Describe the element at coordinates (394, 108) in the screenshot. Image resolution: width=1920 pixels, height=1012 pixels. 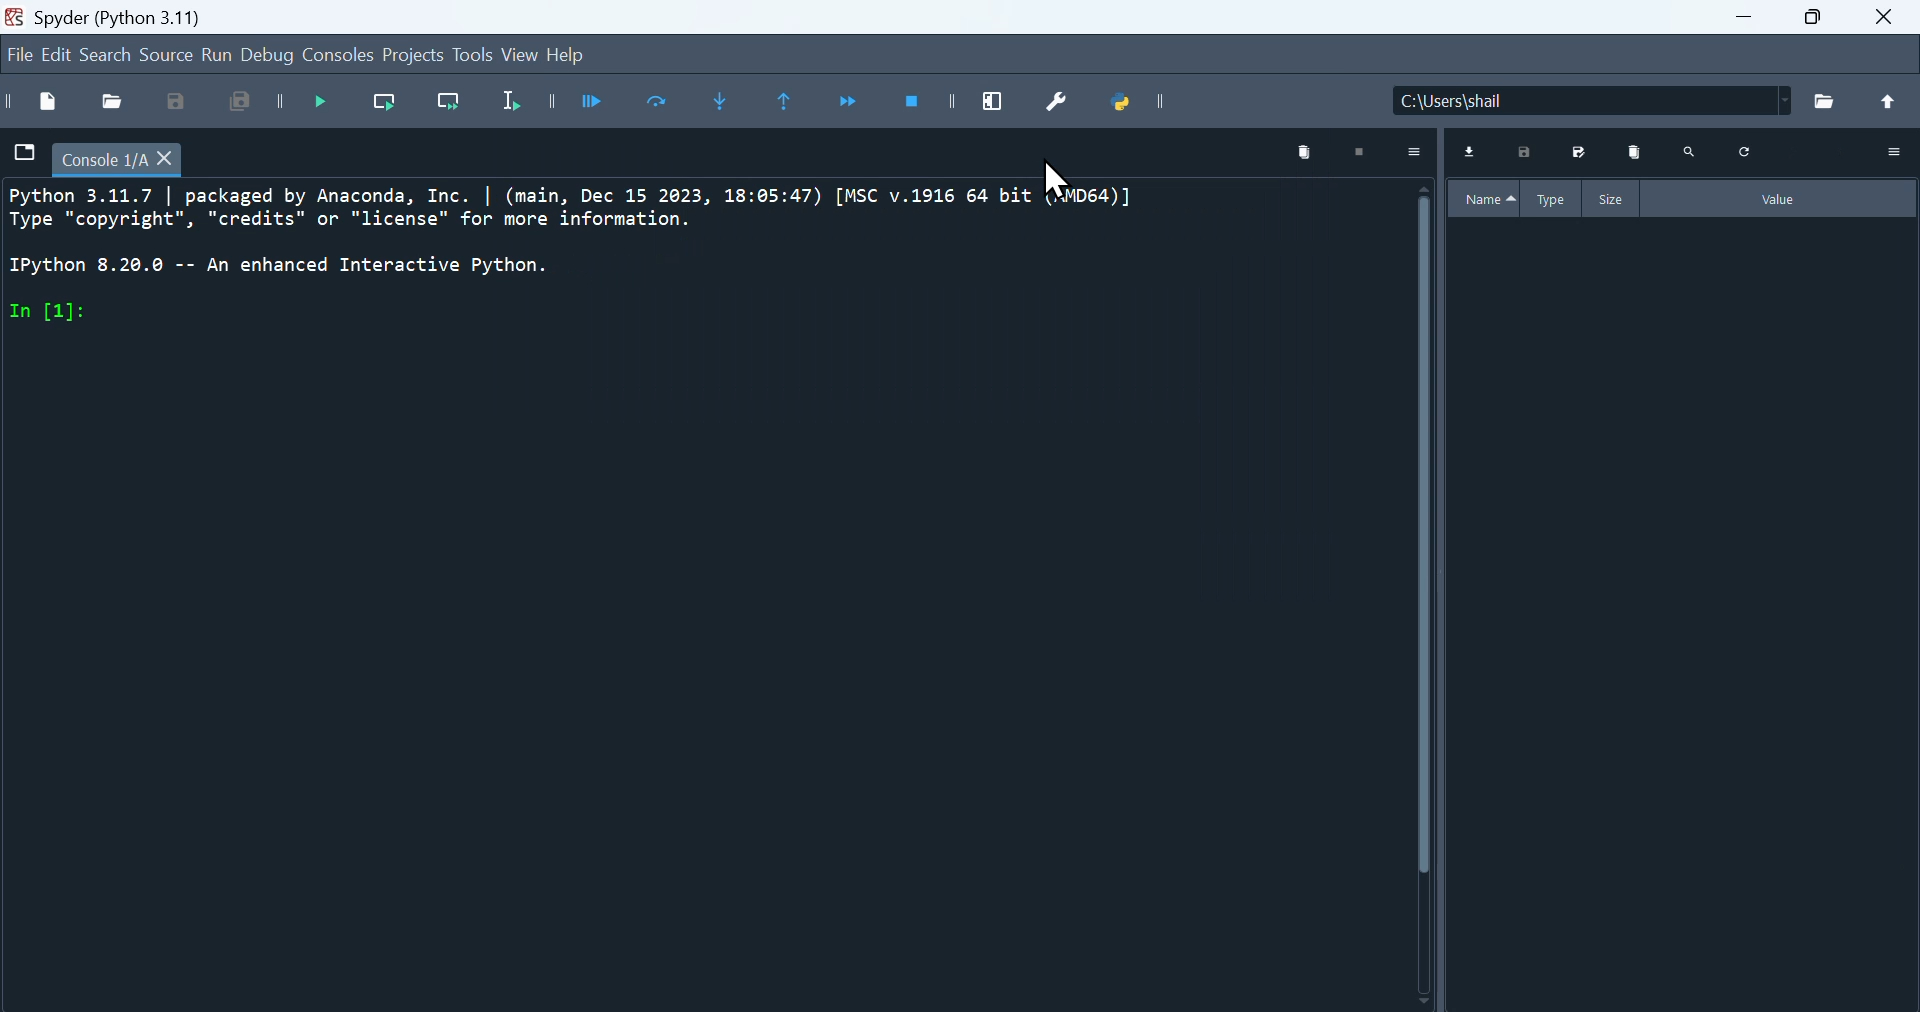
I see `Run current line` at that location.